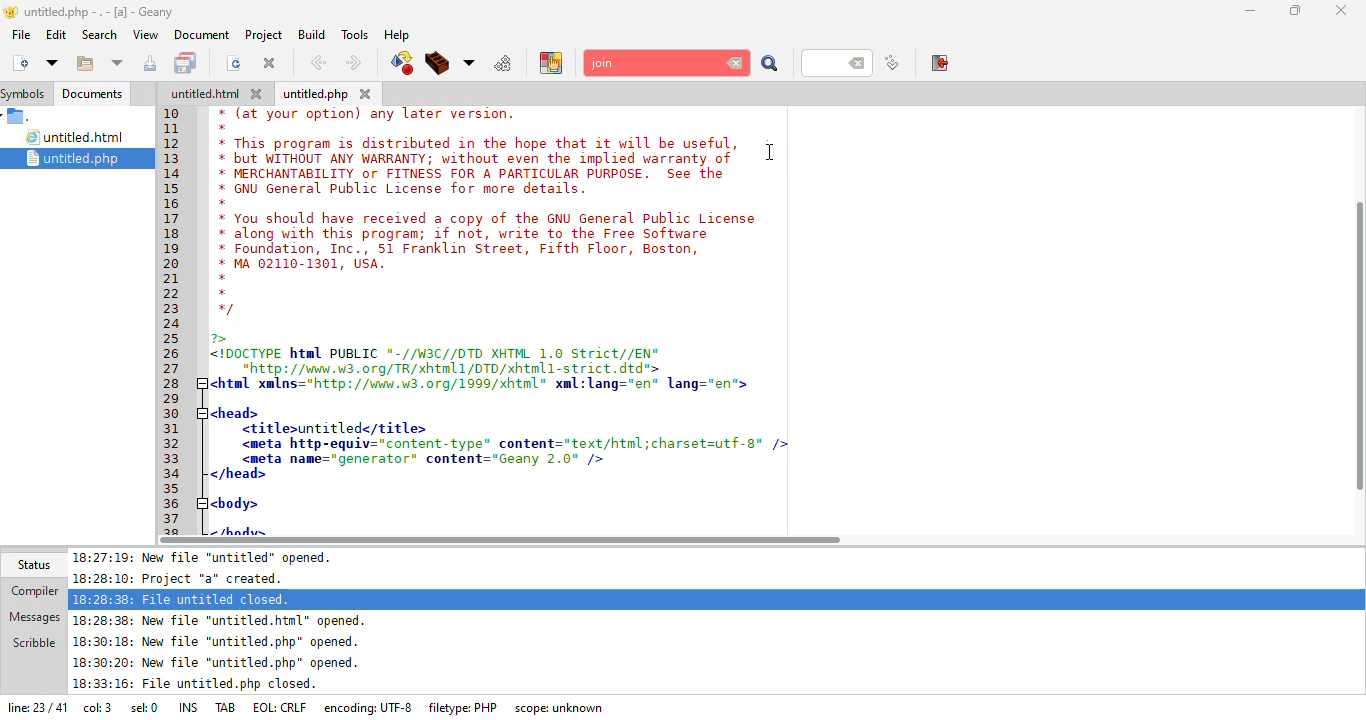 The width and height of the screenshot is (1366, 720). Describe the element at coordinates (21, 34) in the screenshot. I see `file` at that location.